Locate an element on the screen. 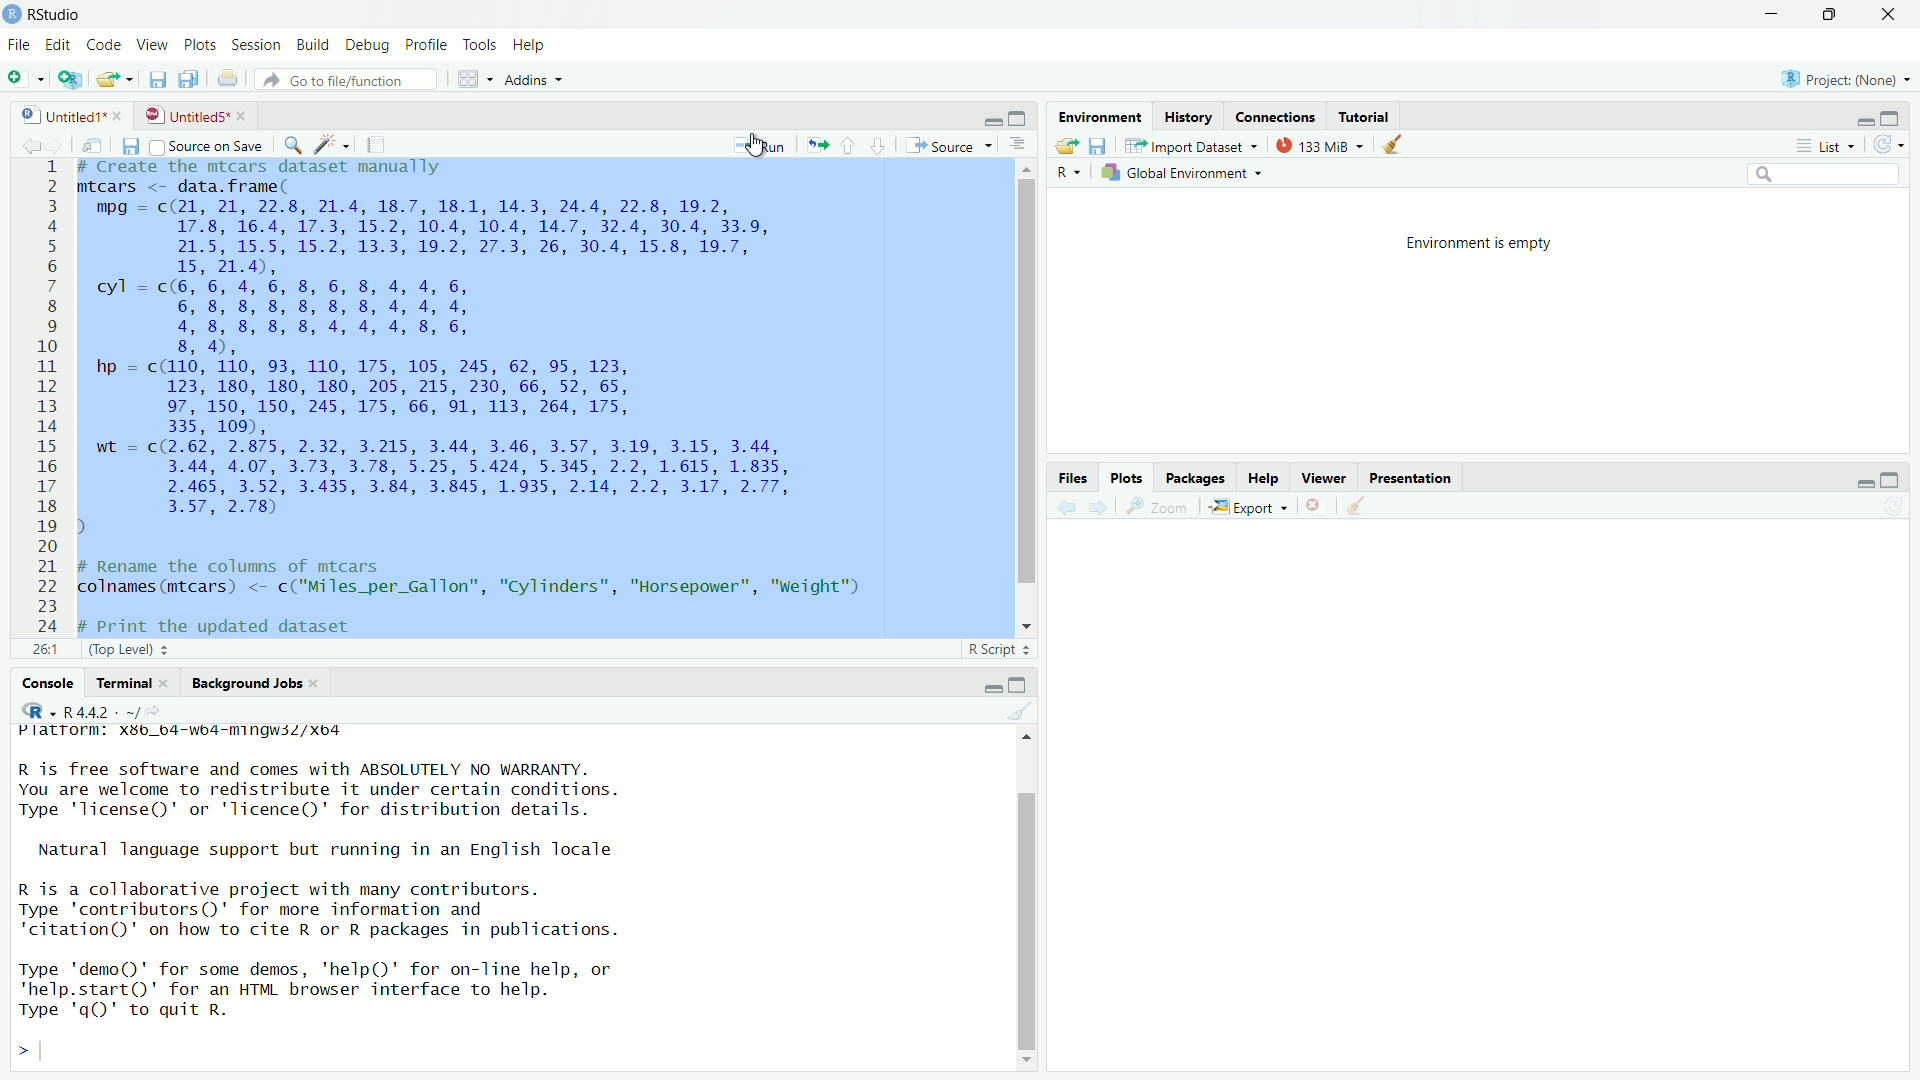  clear is located at coordinates (1020, 710).